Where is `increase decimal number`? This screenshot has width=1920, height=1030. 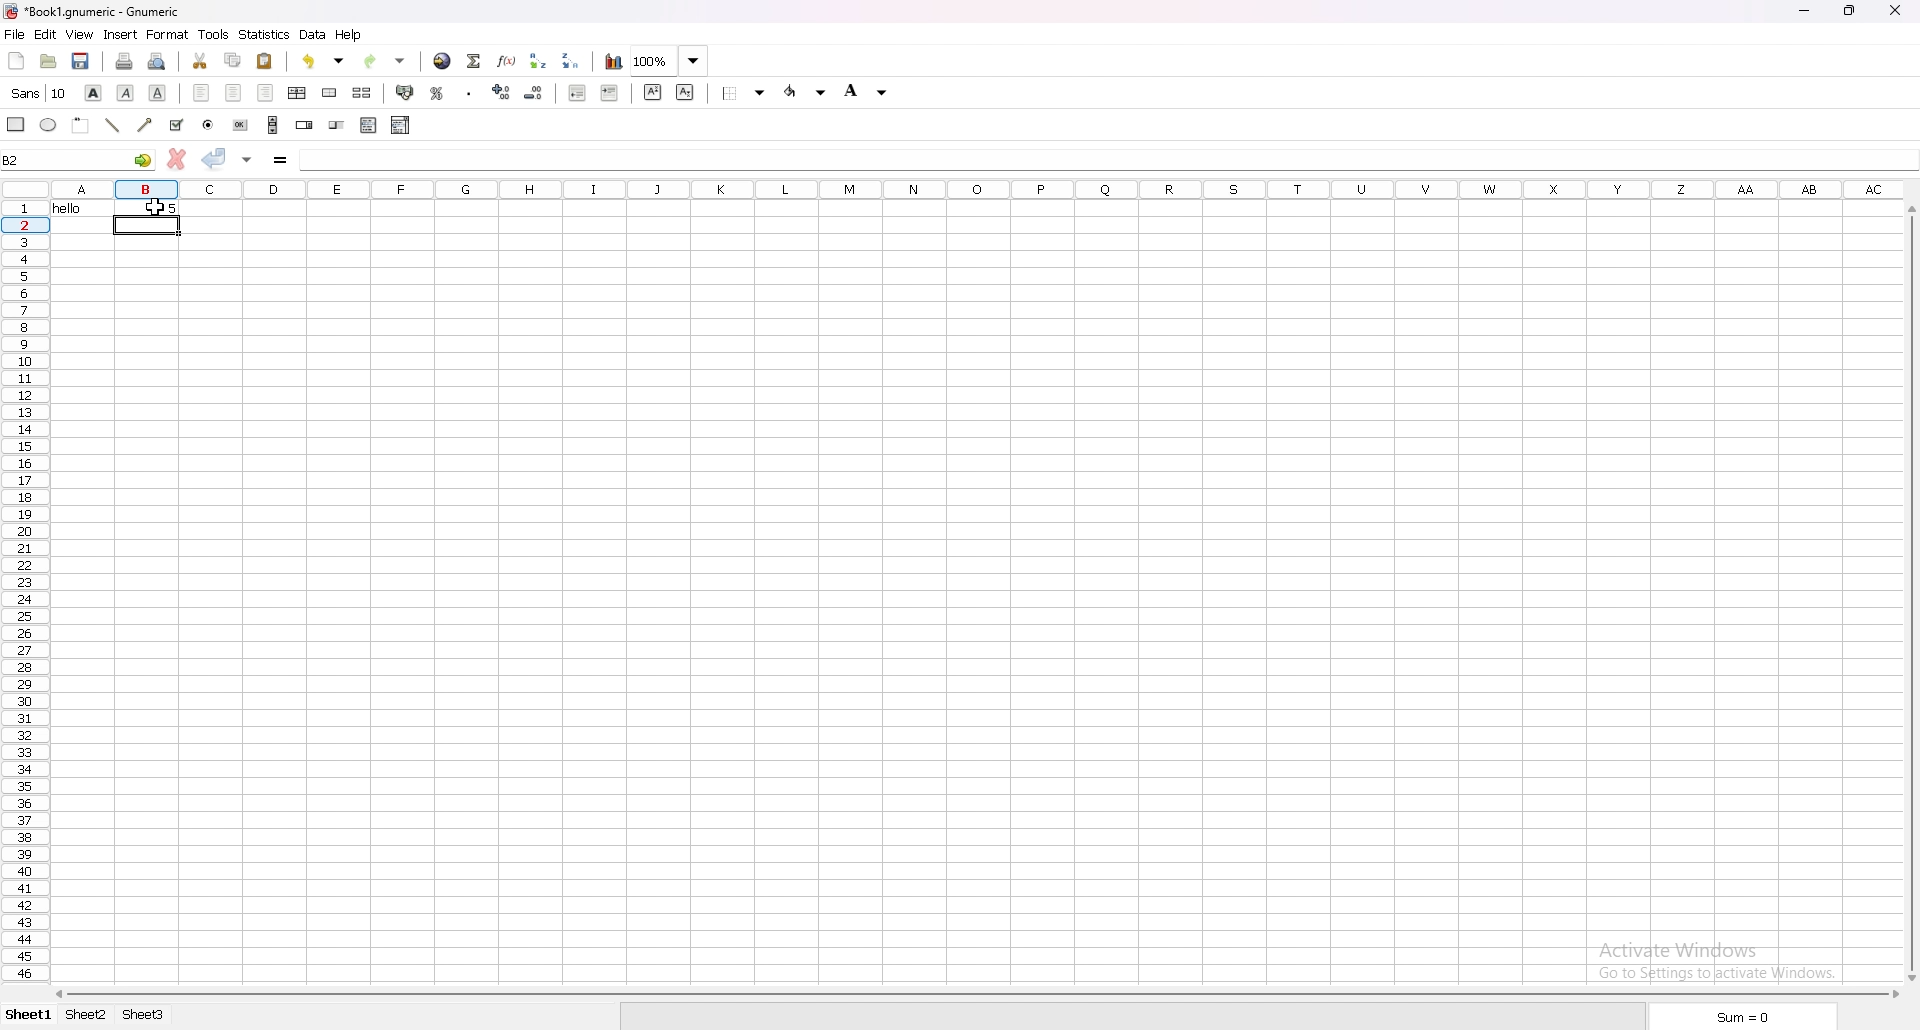
increase decimal number is located at coordinates (502, 92).